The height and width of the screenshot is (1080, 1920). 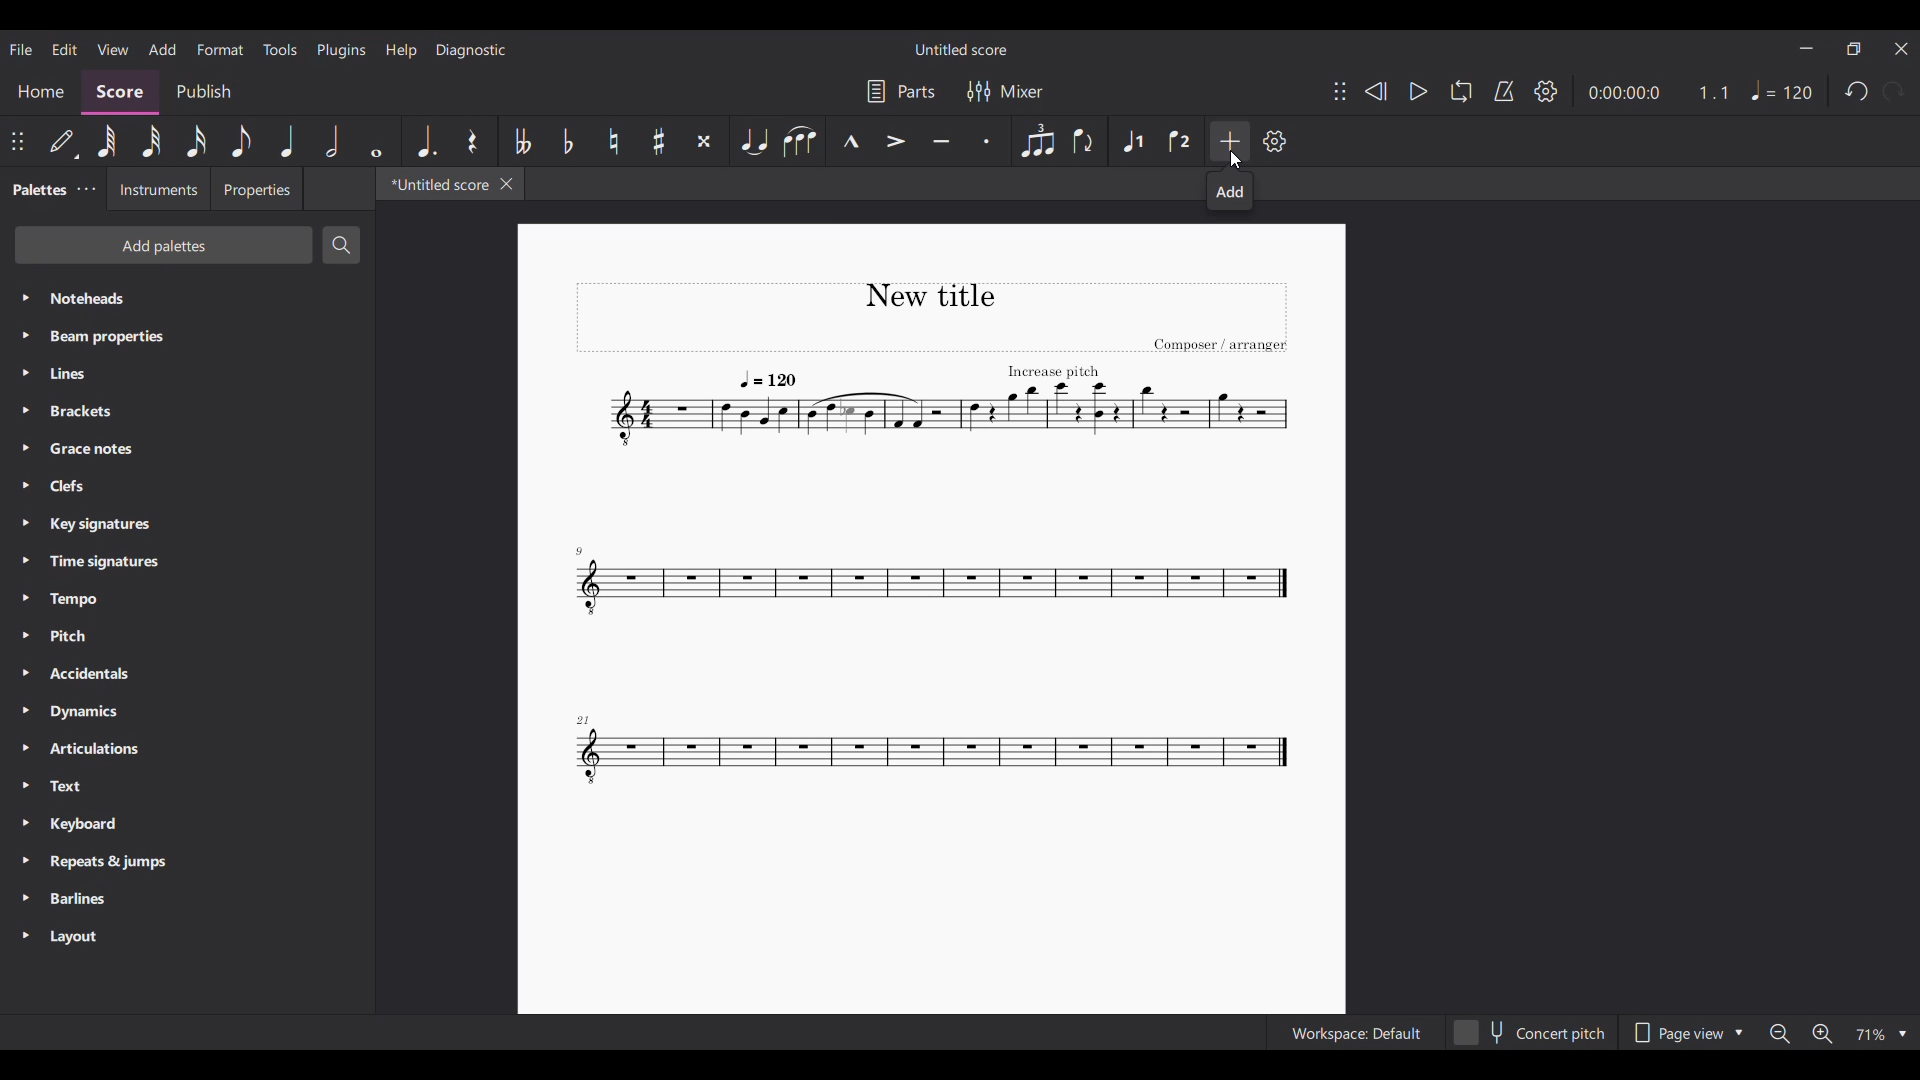 What do you see at coordinates (64, 48) in the screenshot?
I see `Edit menu` at bounding box center [64, 48].